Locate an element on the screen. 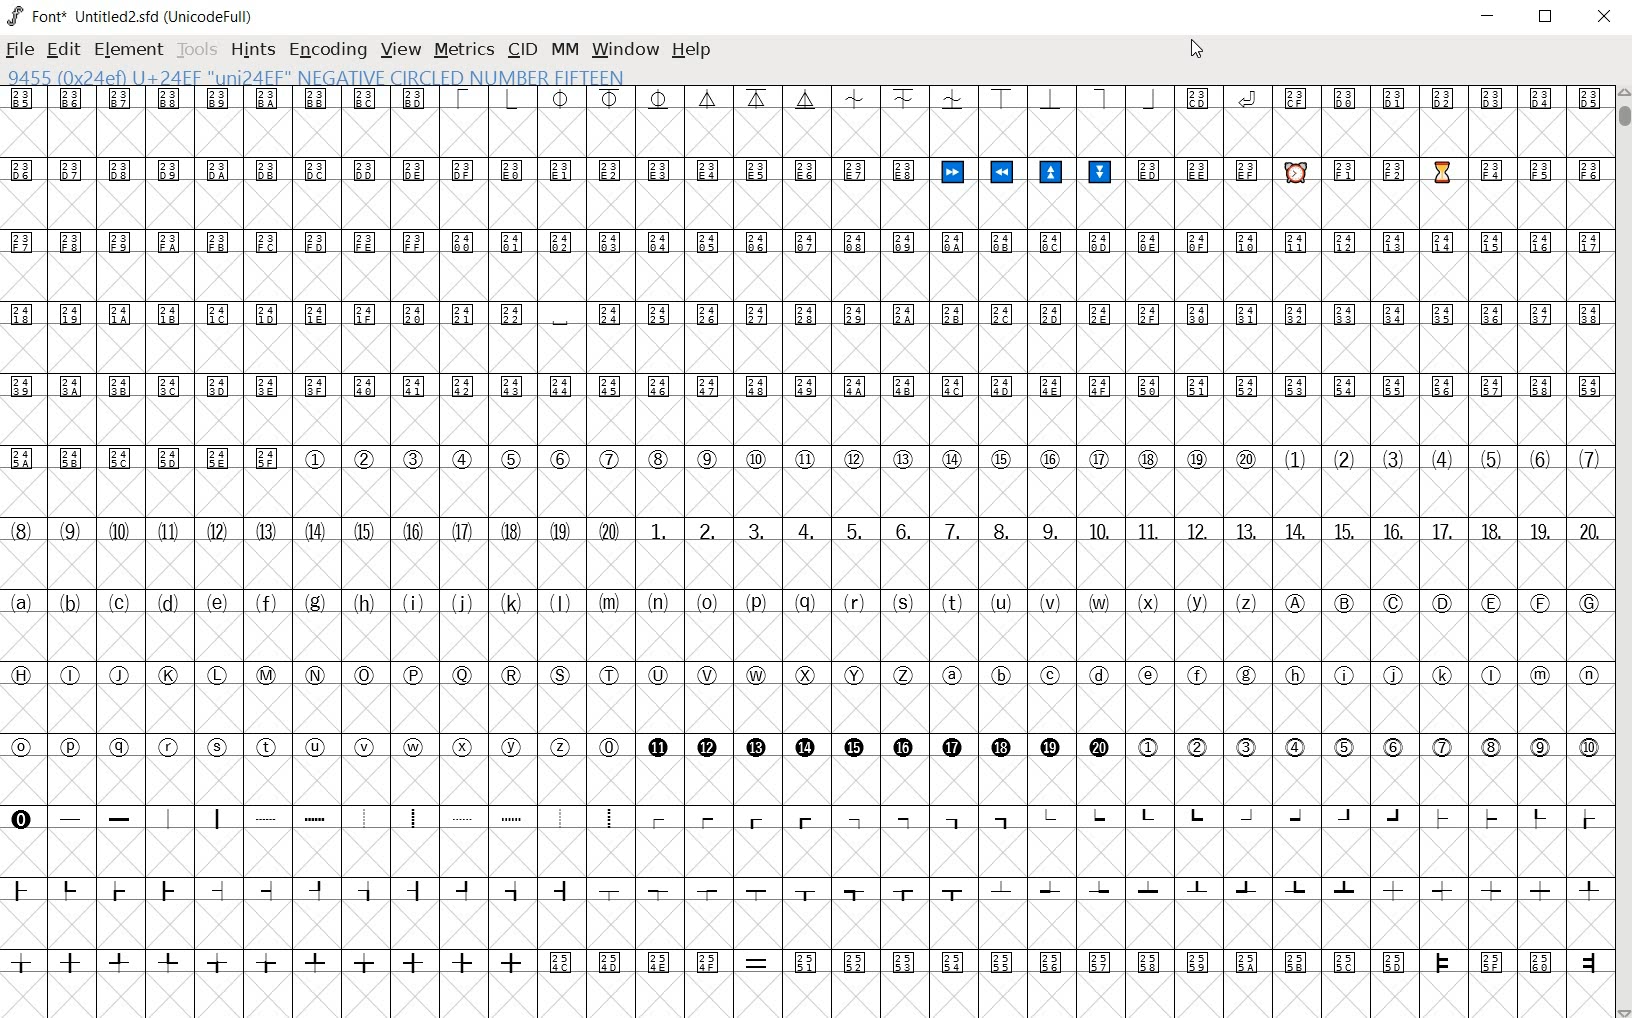  HINTS is located at coordinates (251, 52).